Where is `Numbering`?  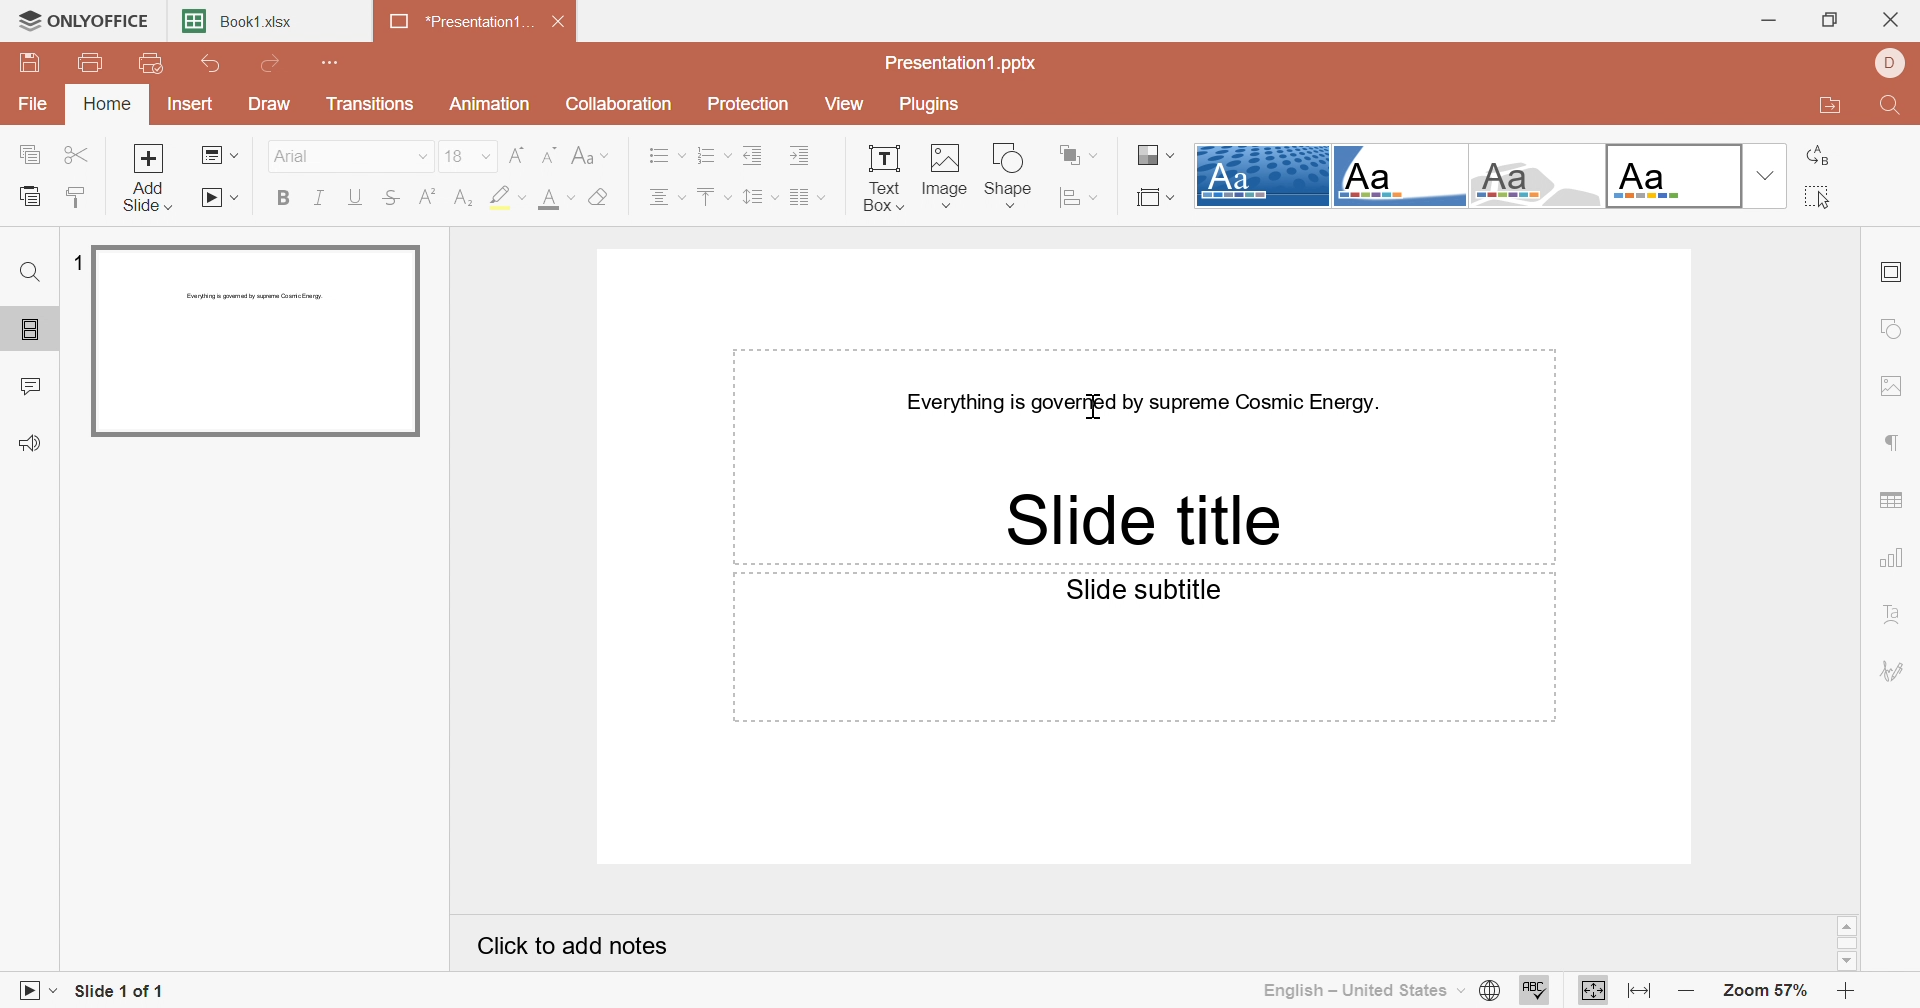 Numbering is located at coordinates (712, 153).